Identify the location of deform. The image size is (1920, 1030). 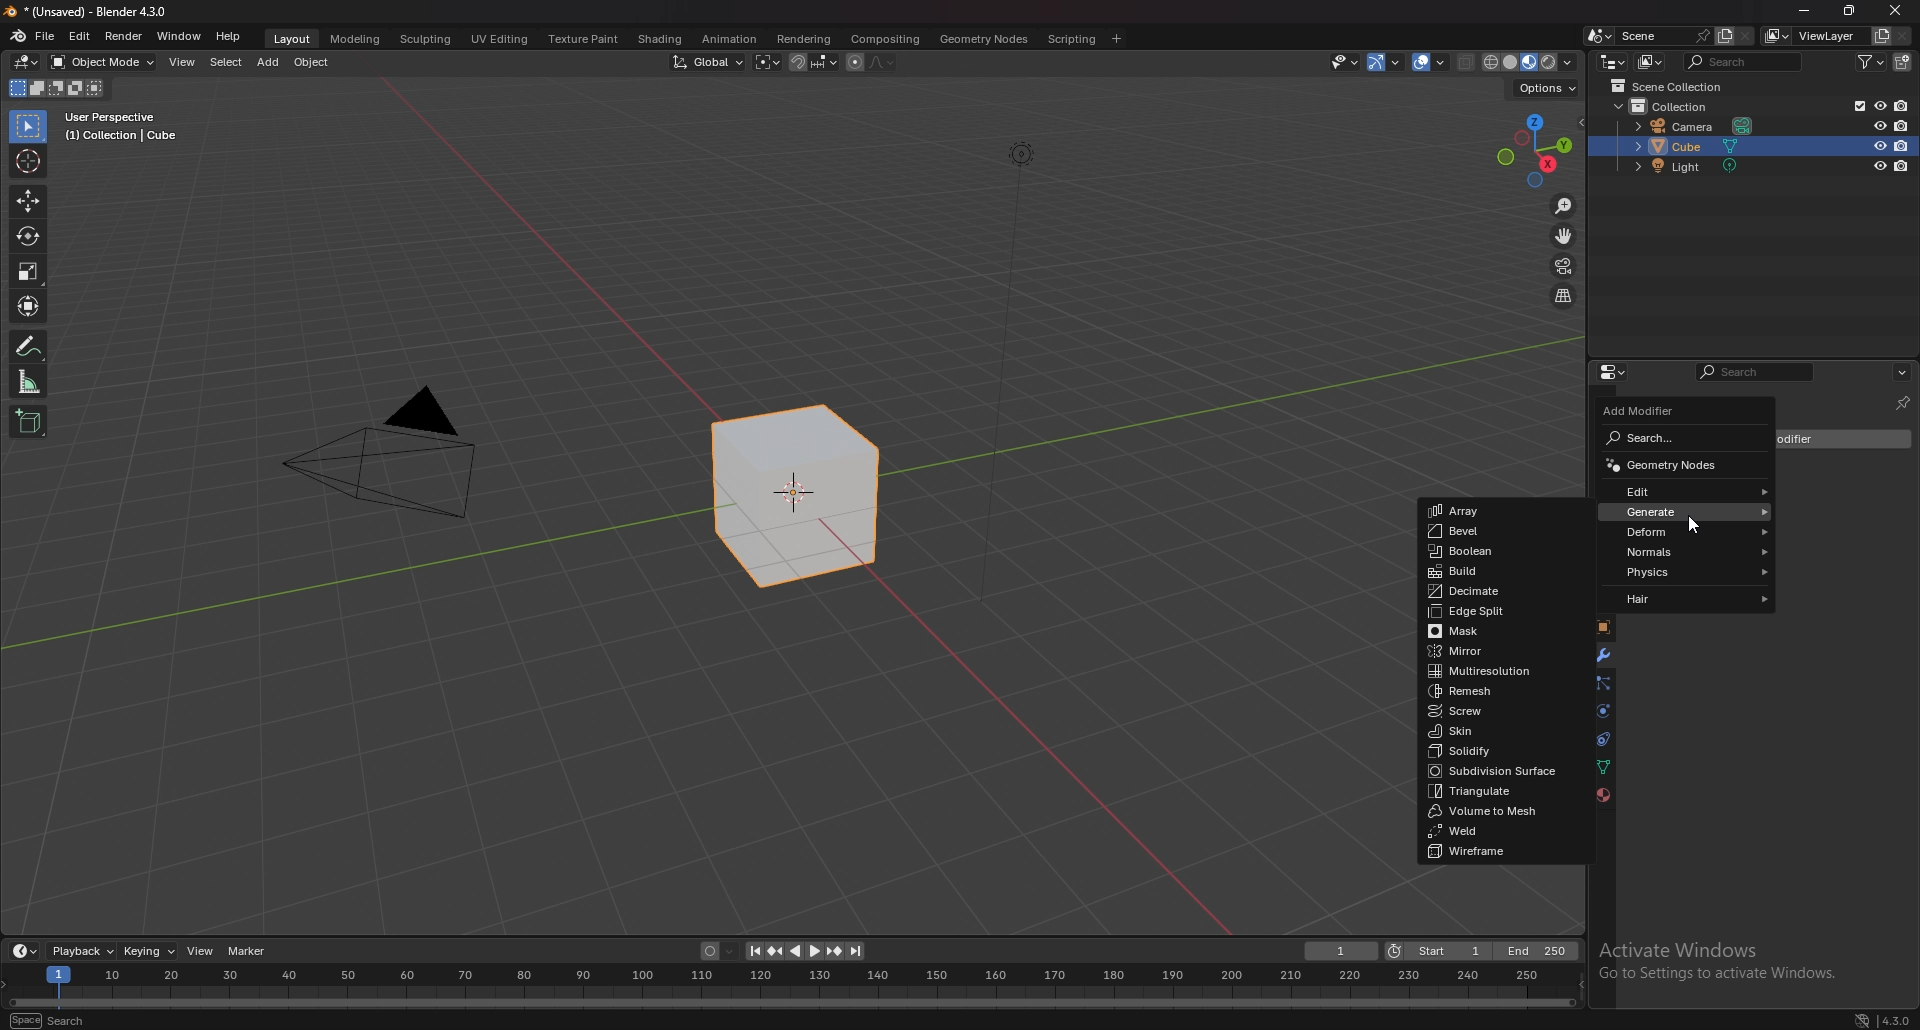
(1686, 532).